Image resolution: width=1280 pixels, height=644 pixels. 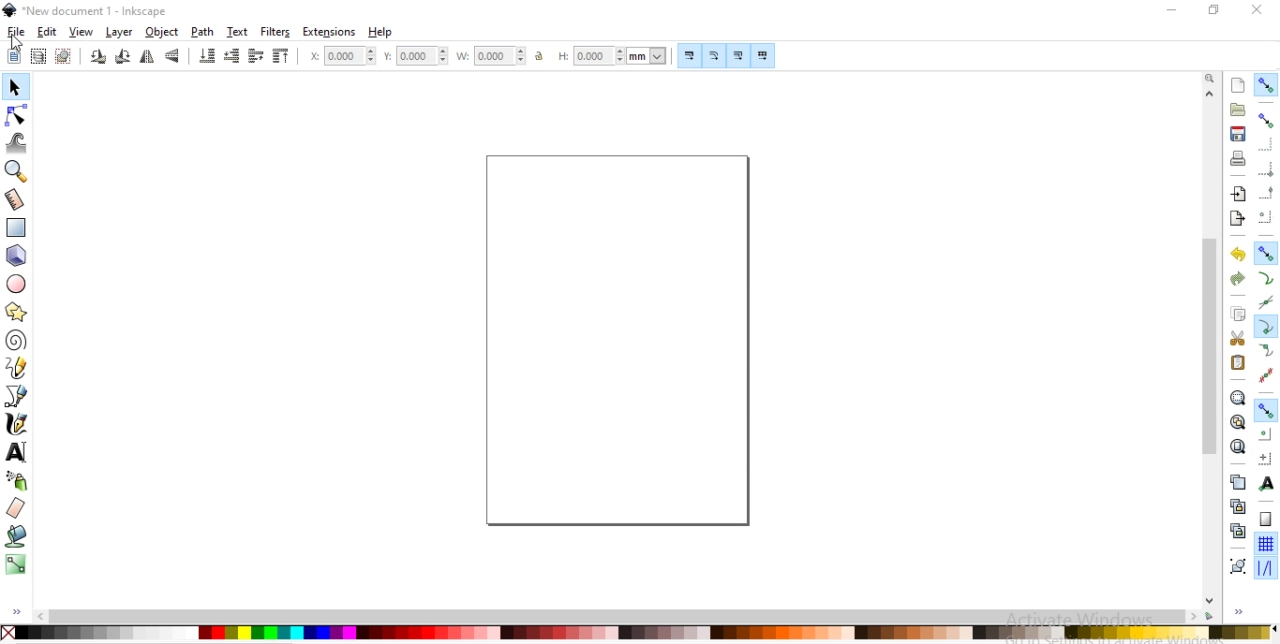 I want to click on snap smooth nodes, so click(x=1264, y=351).